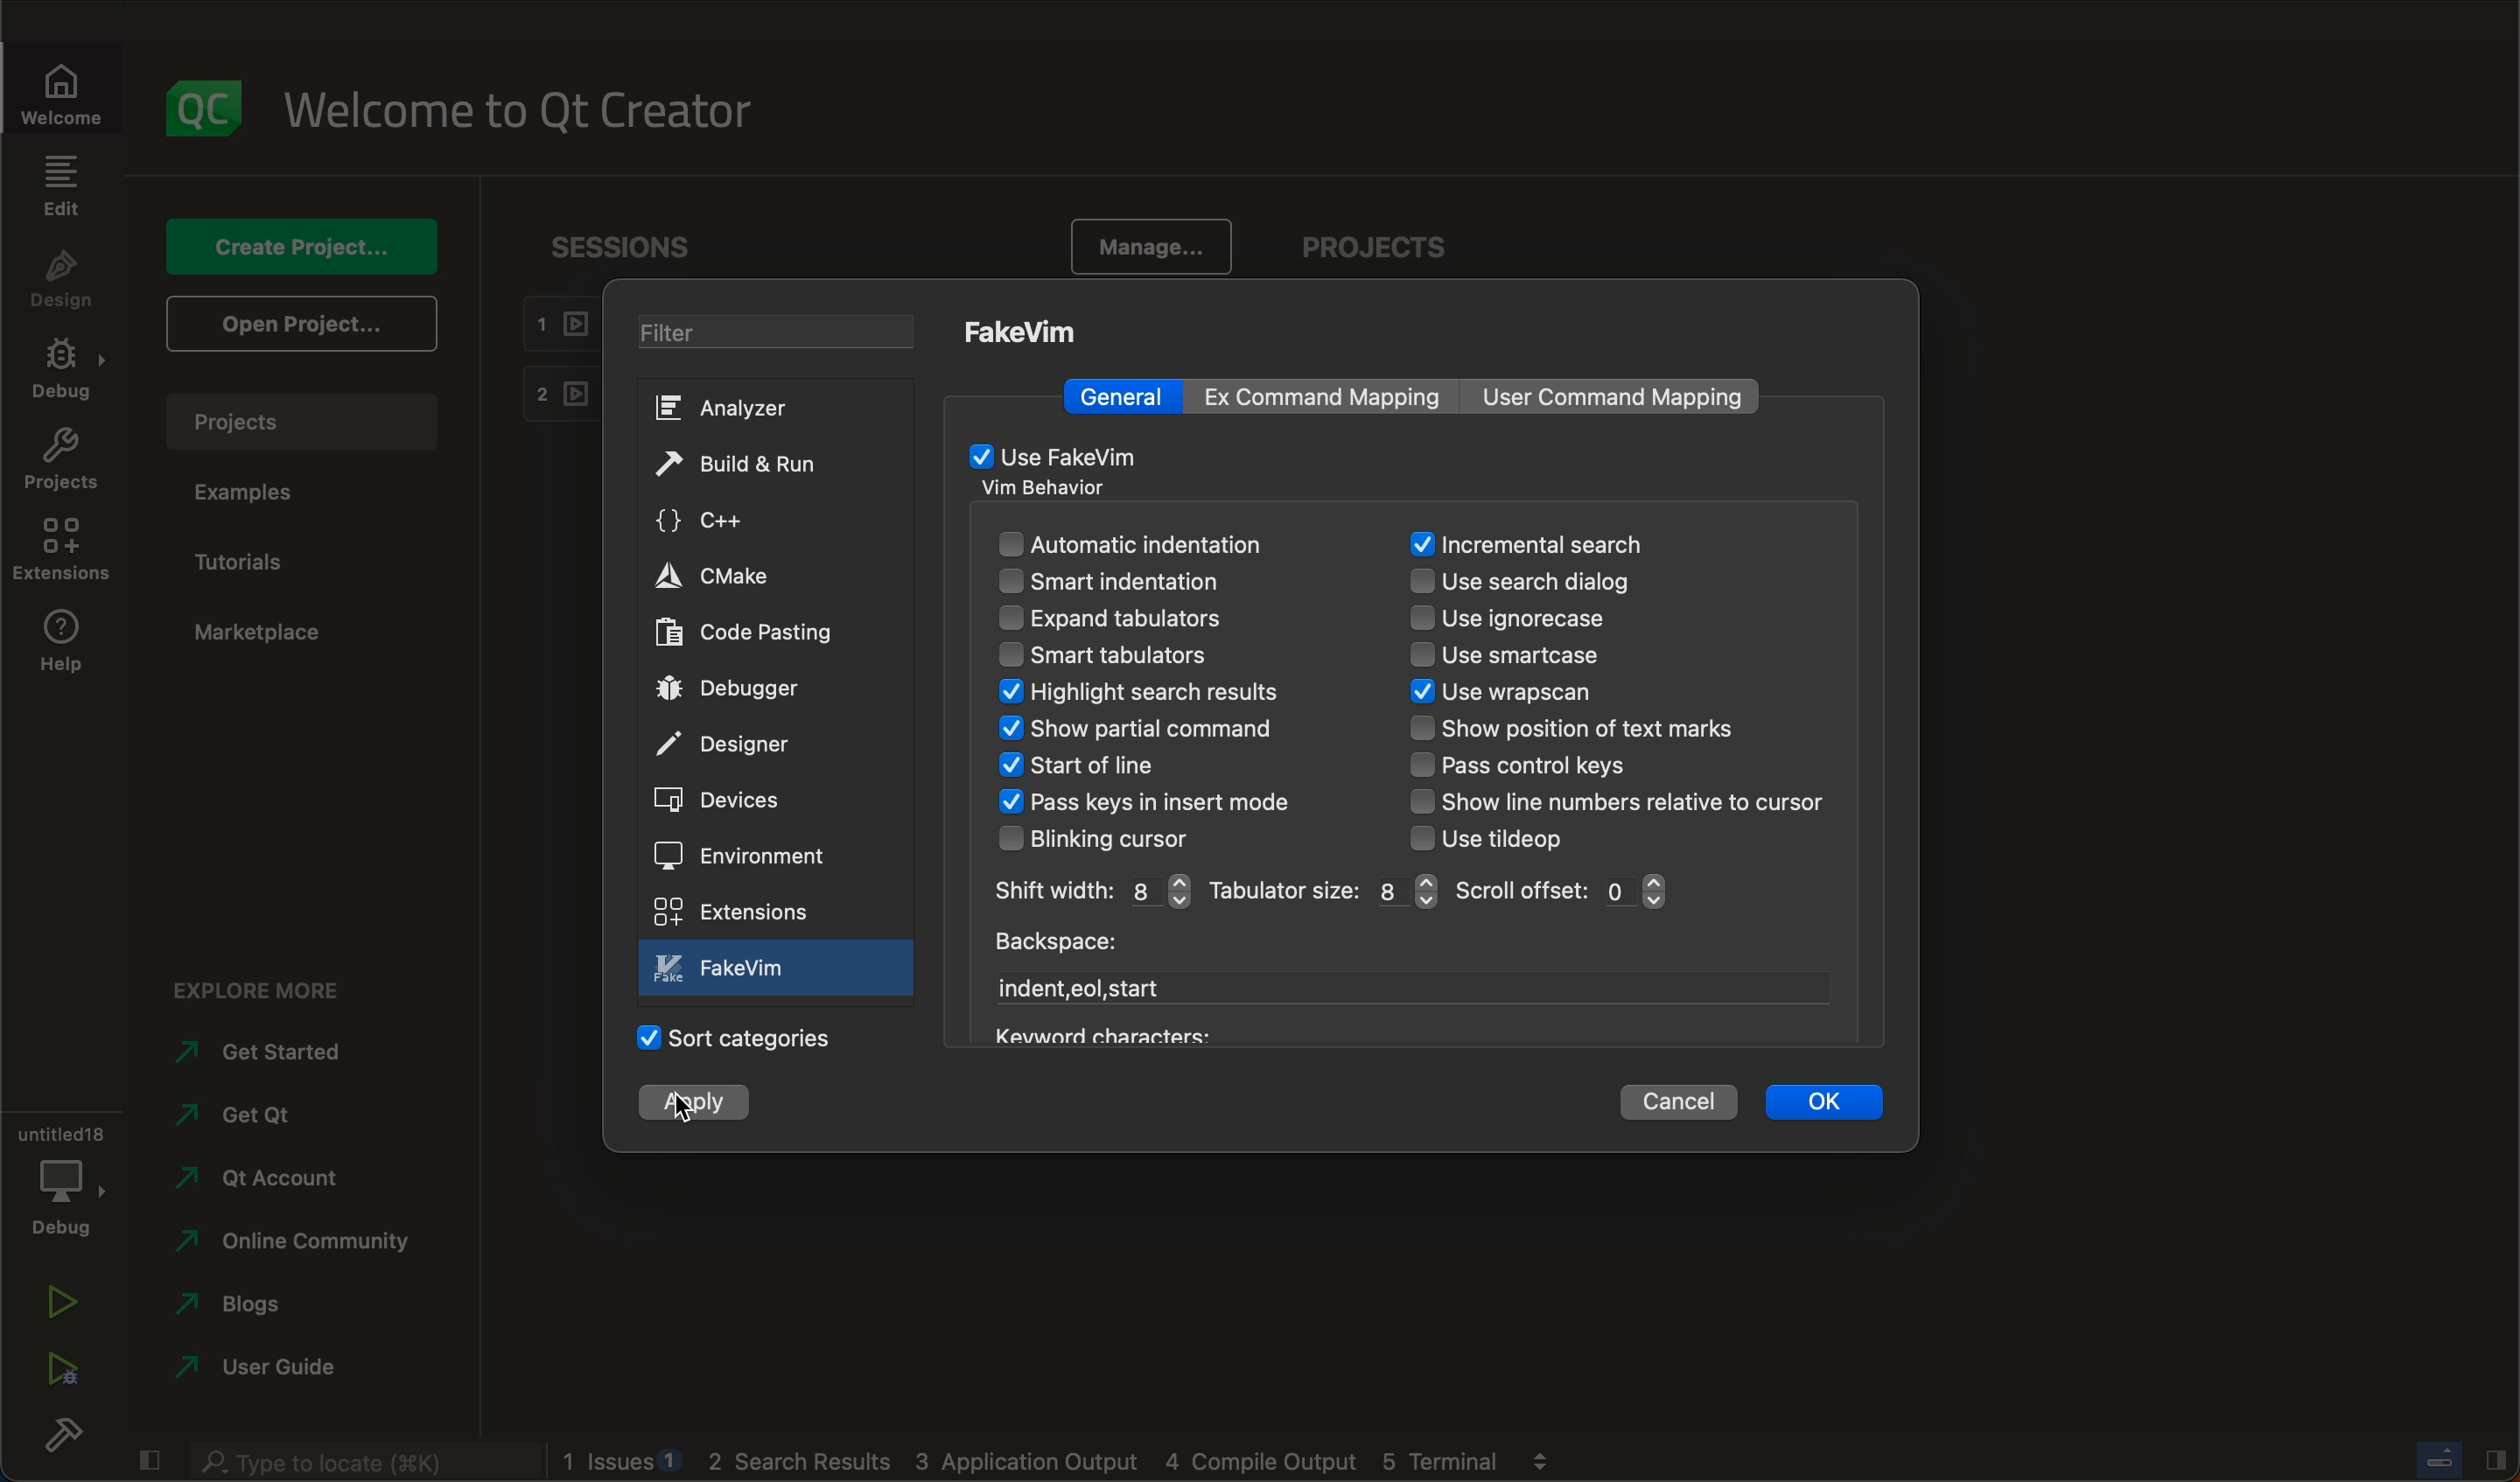  I want to click on ok, so click(1824, 1104).